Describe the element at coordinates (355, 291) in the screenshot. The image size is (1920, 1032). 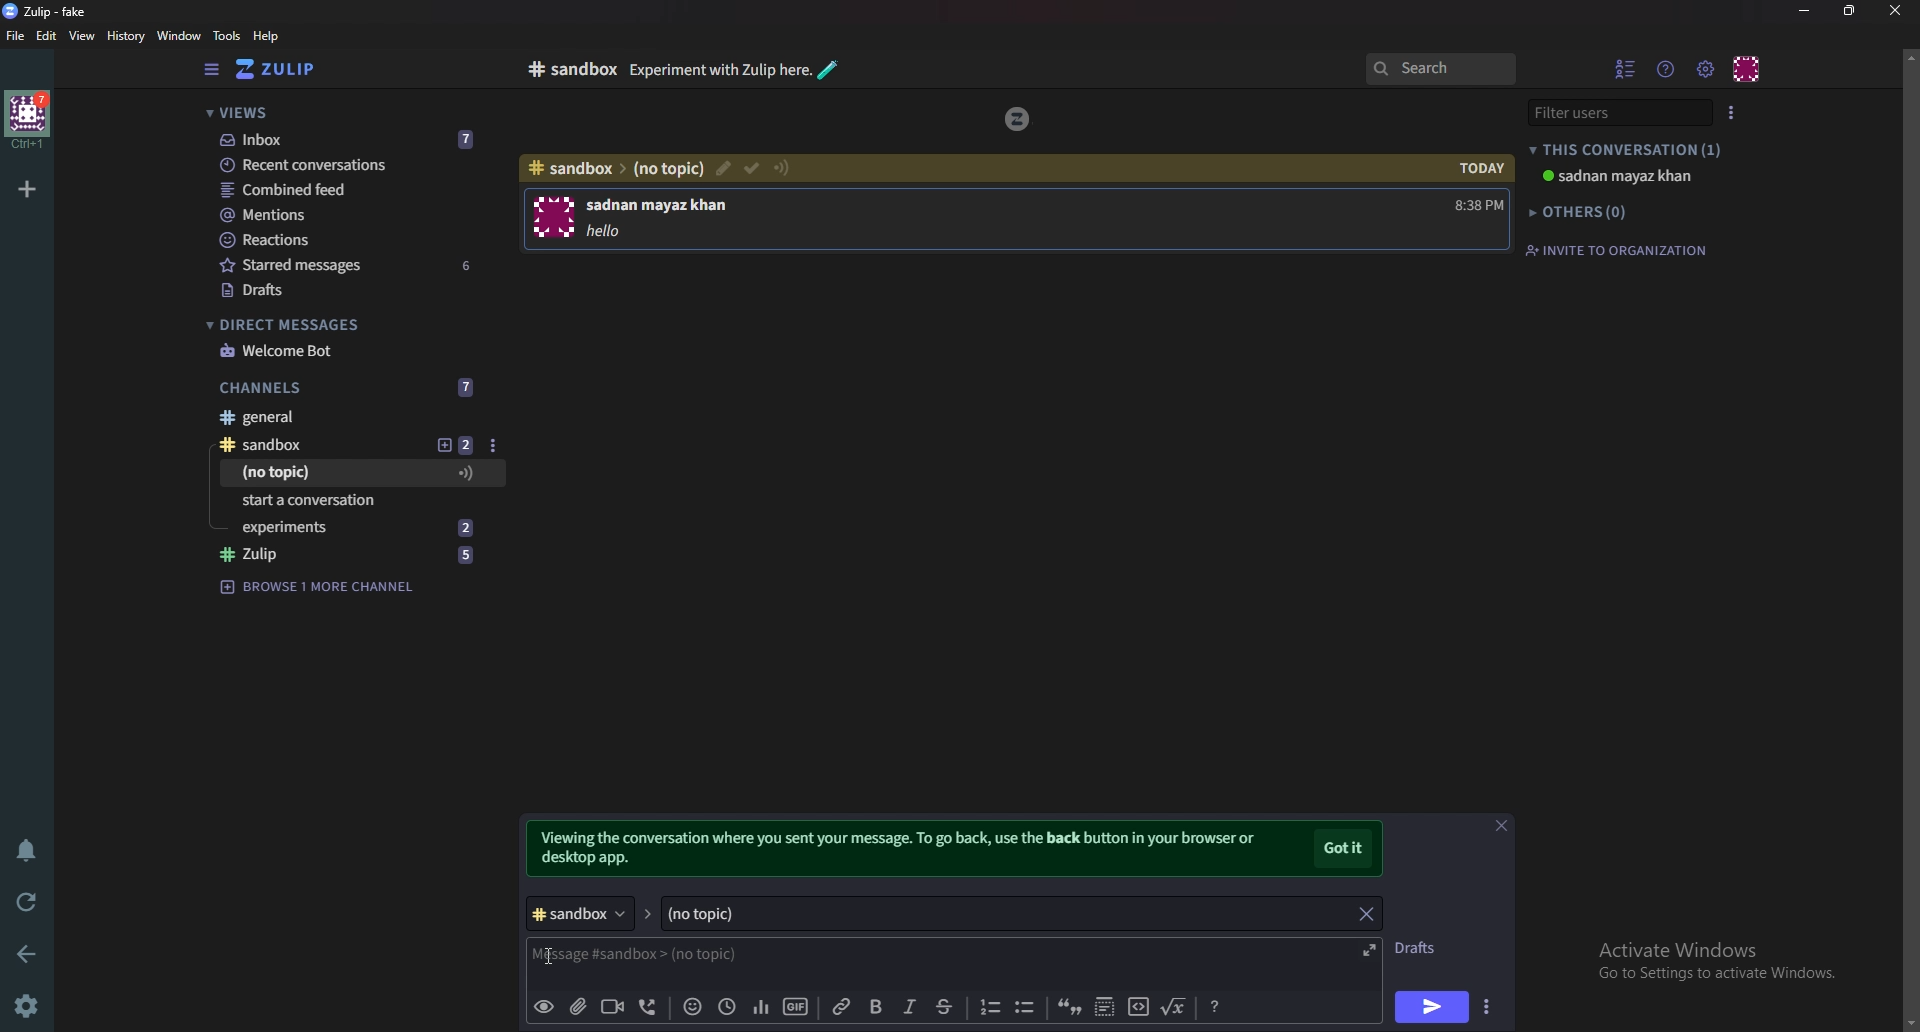
I see `drafts` at that location.